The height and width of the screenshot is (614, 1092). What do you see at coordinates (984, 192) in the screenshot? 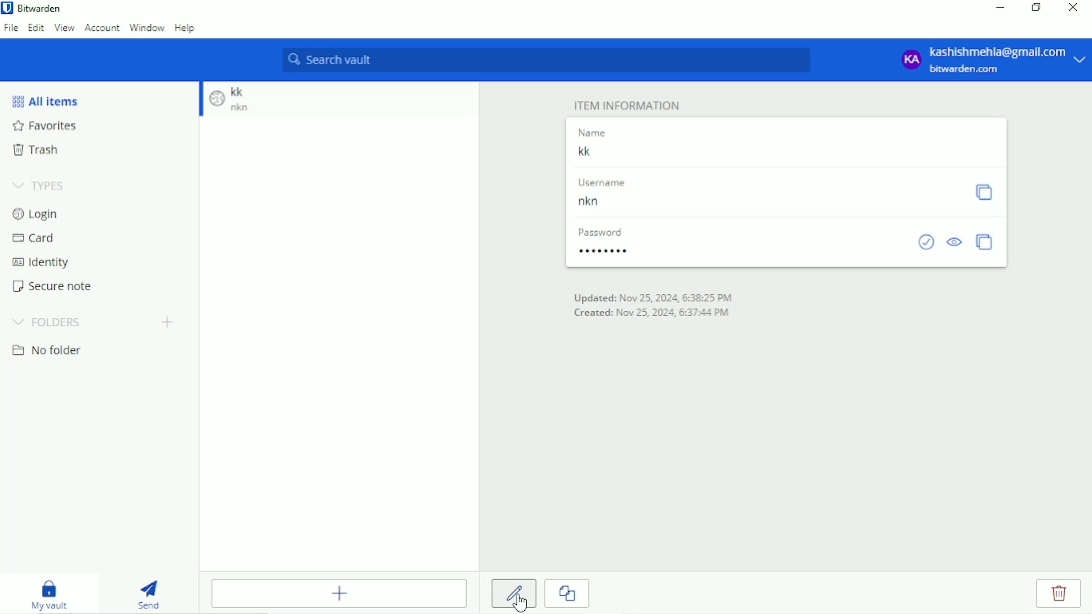
I see `Copy` at bounding box center [984, 192].